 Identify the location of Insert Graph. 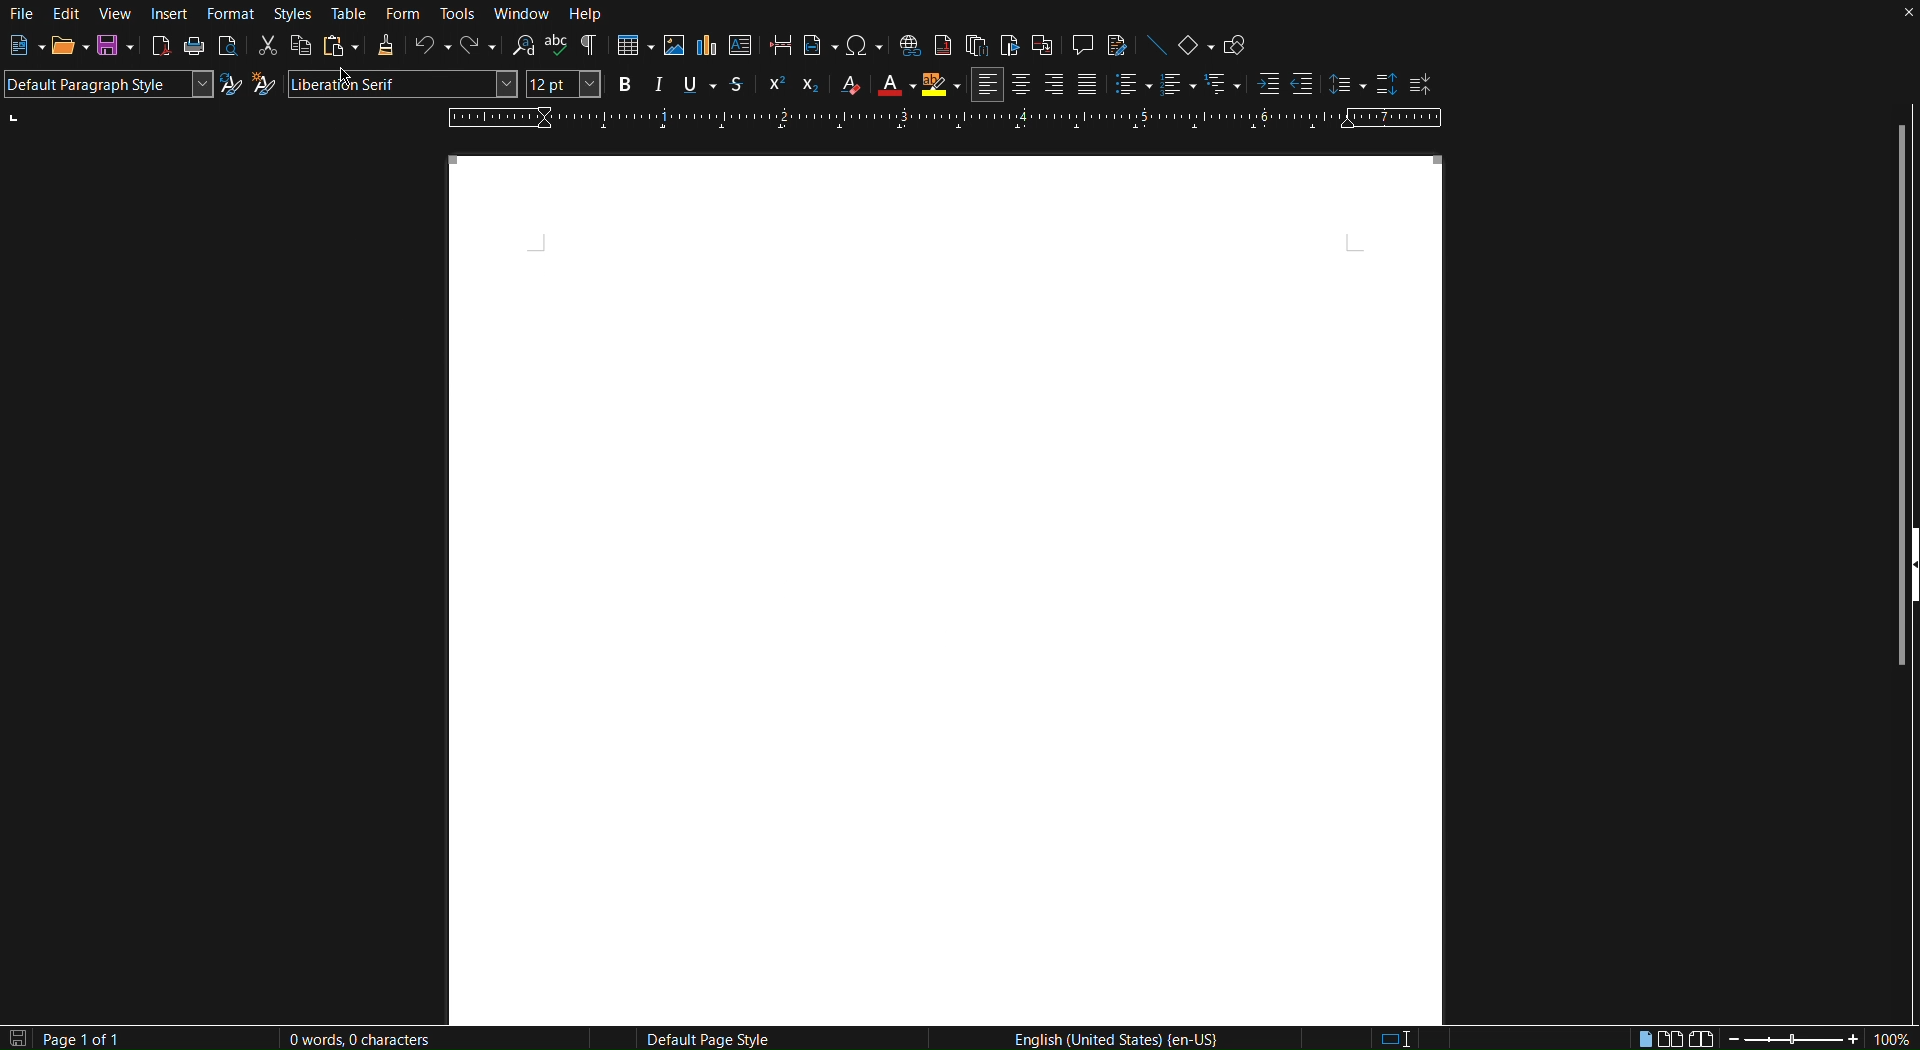
(707, 45).